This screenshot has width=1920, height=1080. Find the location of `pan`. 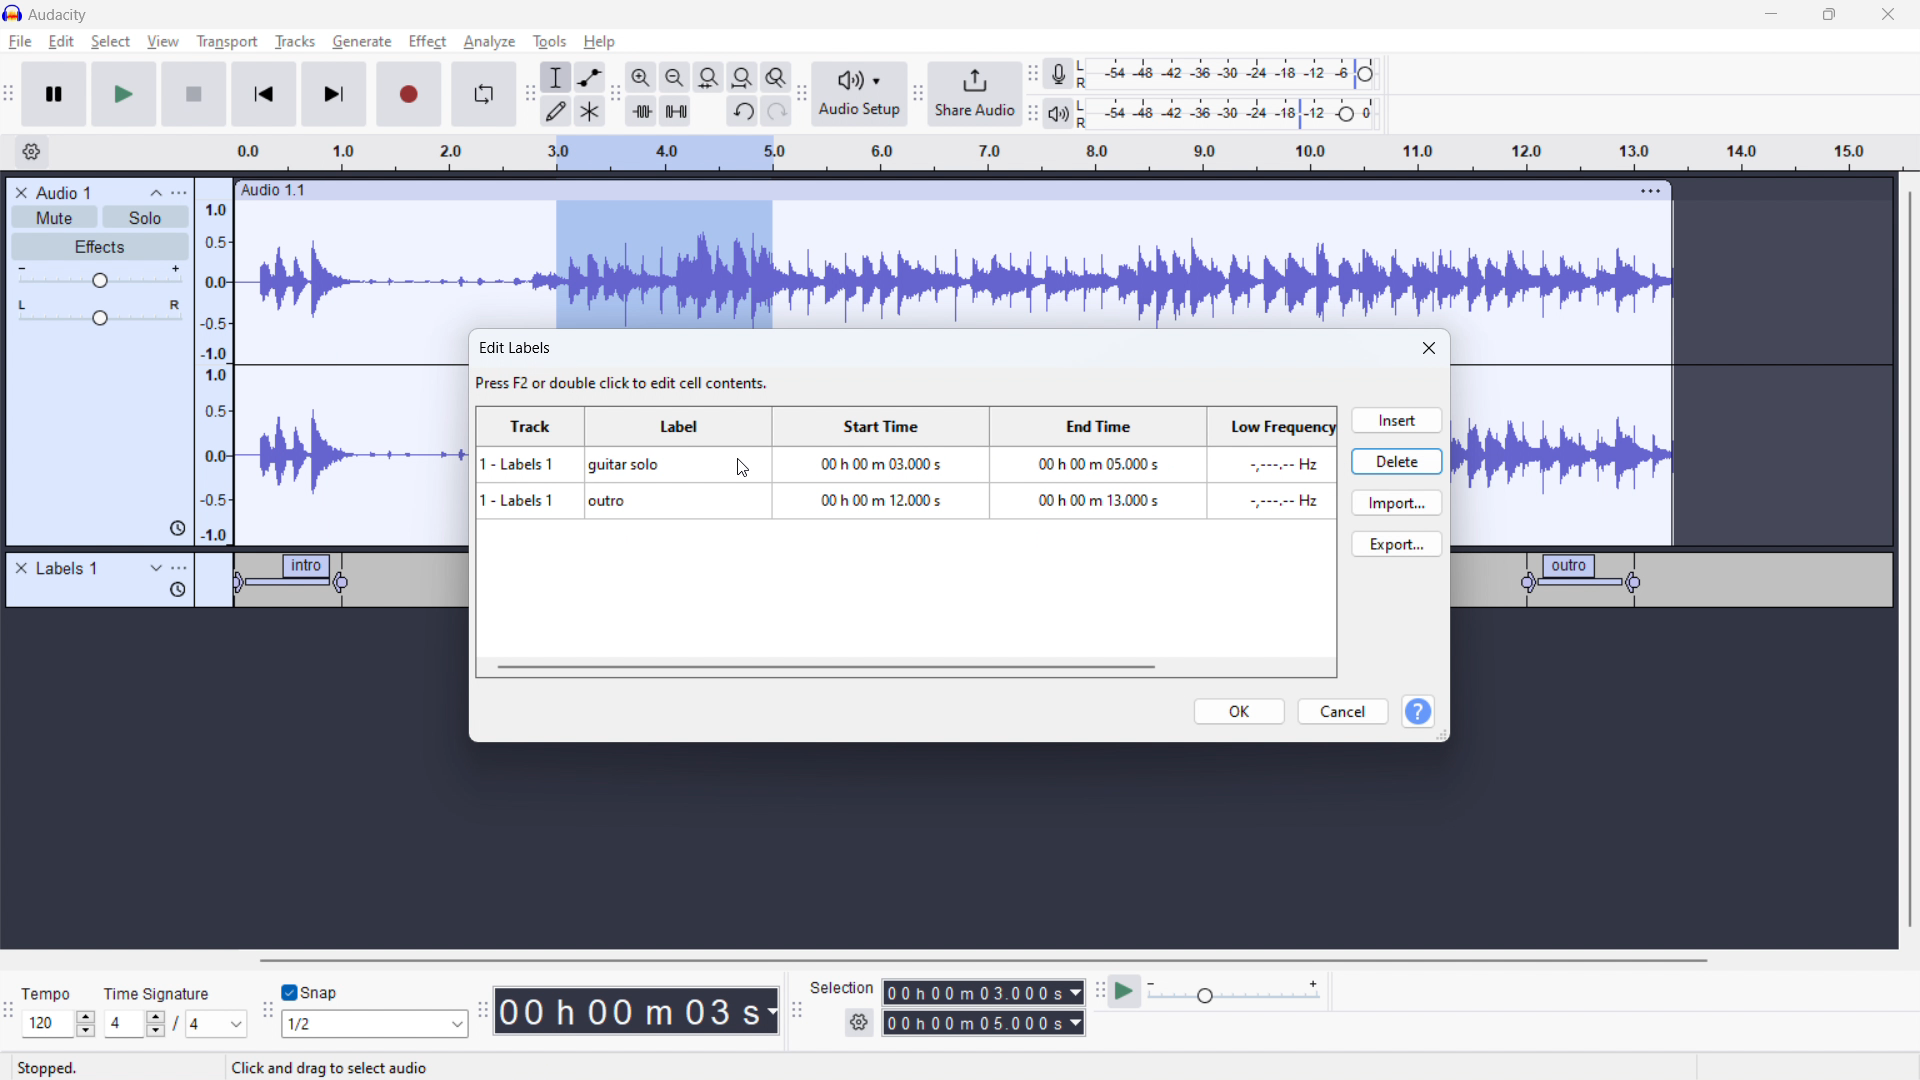

pan is located at coordinates (100, 313).